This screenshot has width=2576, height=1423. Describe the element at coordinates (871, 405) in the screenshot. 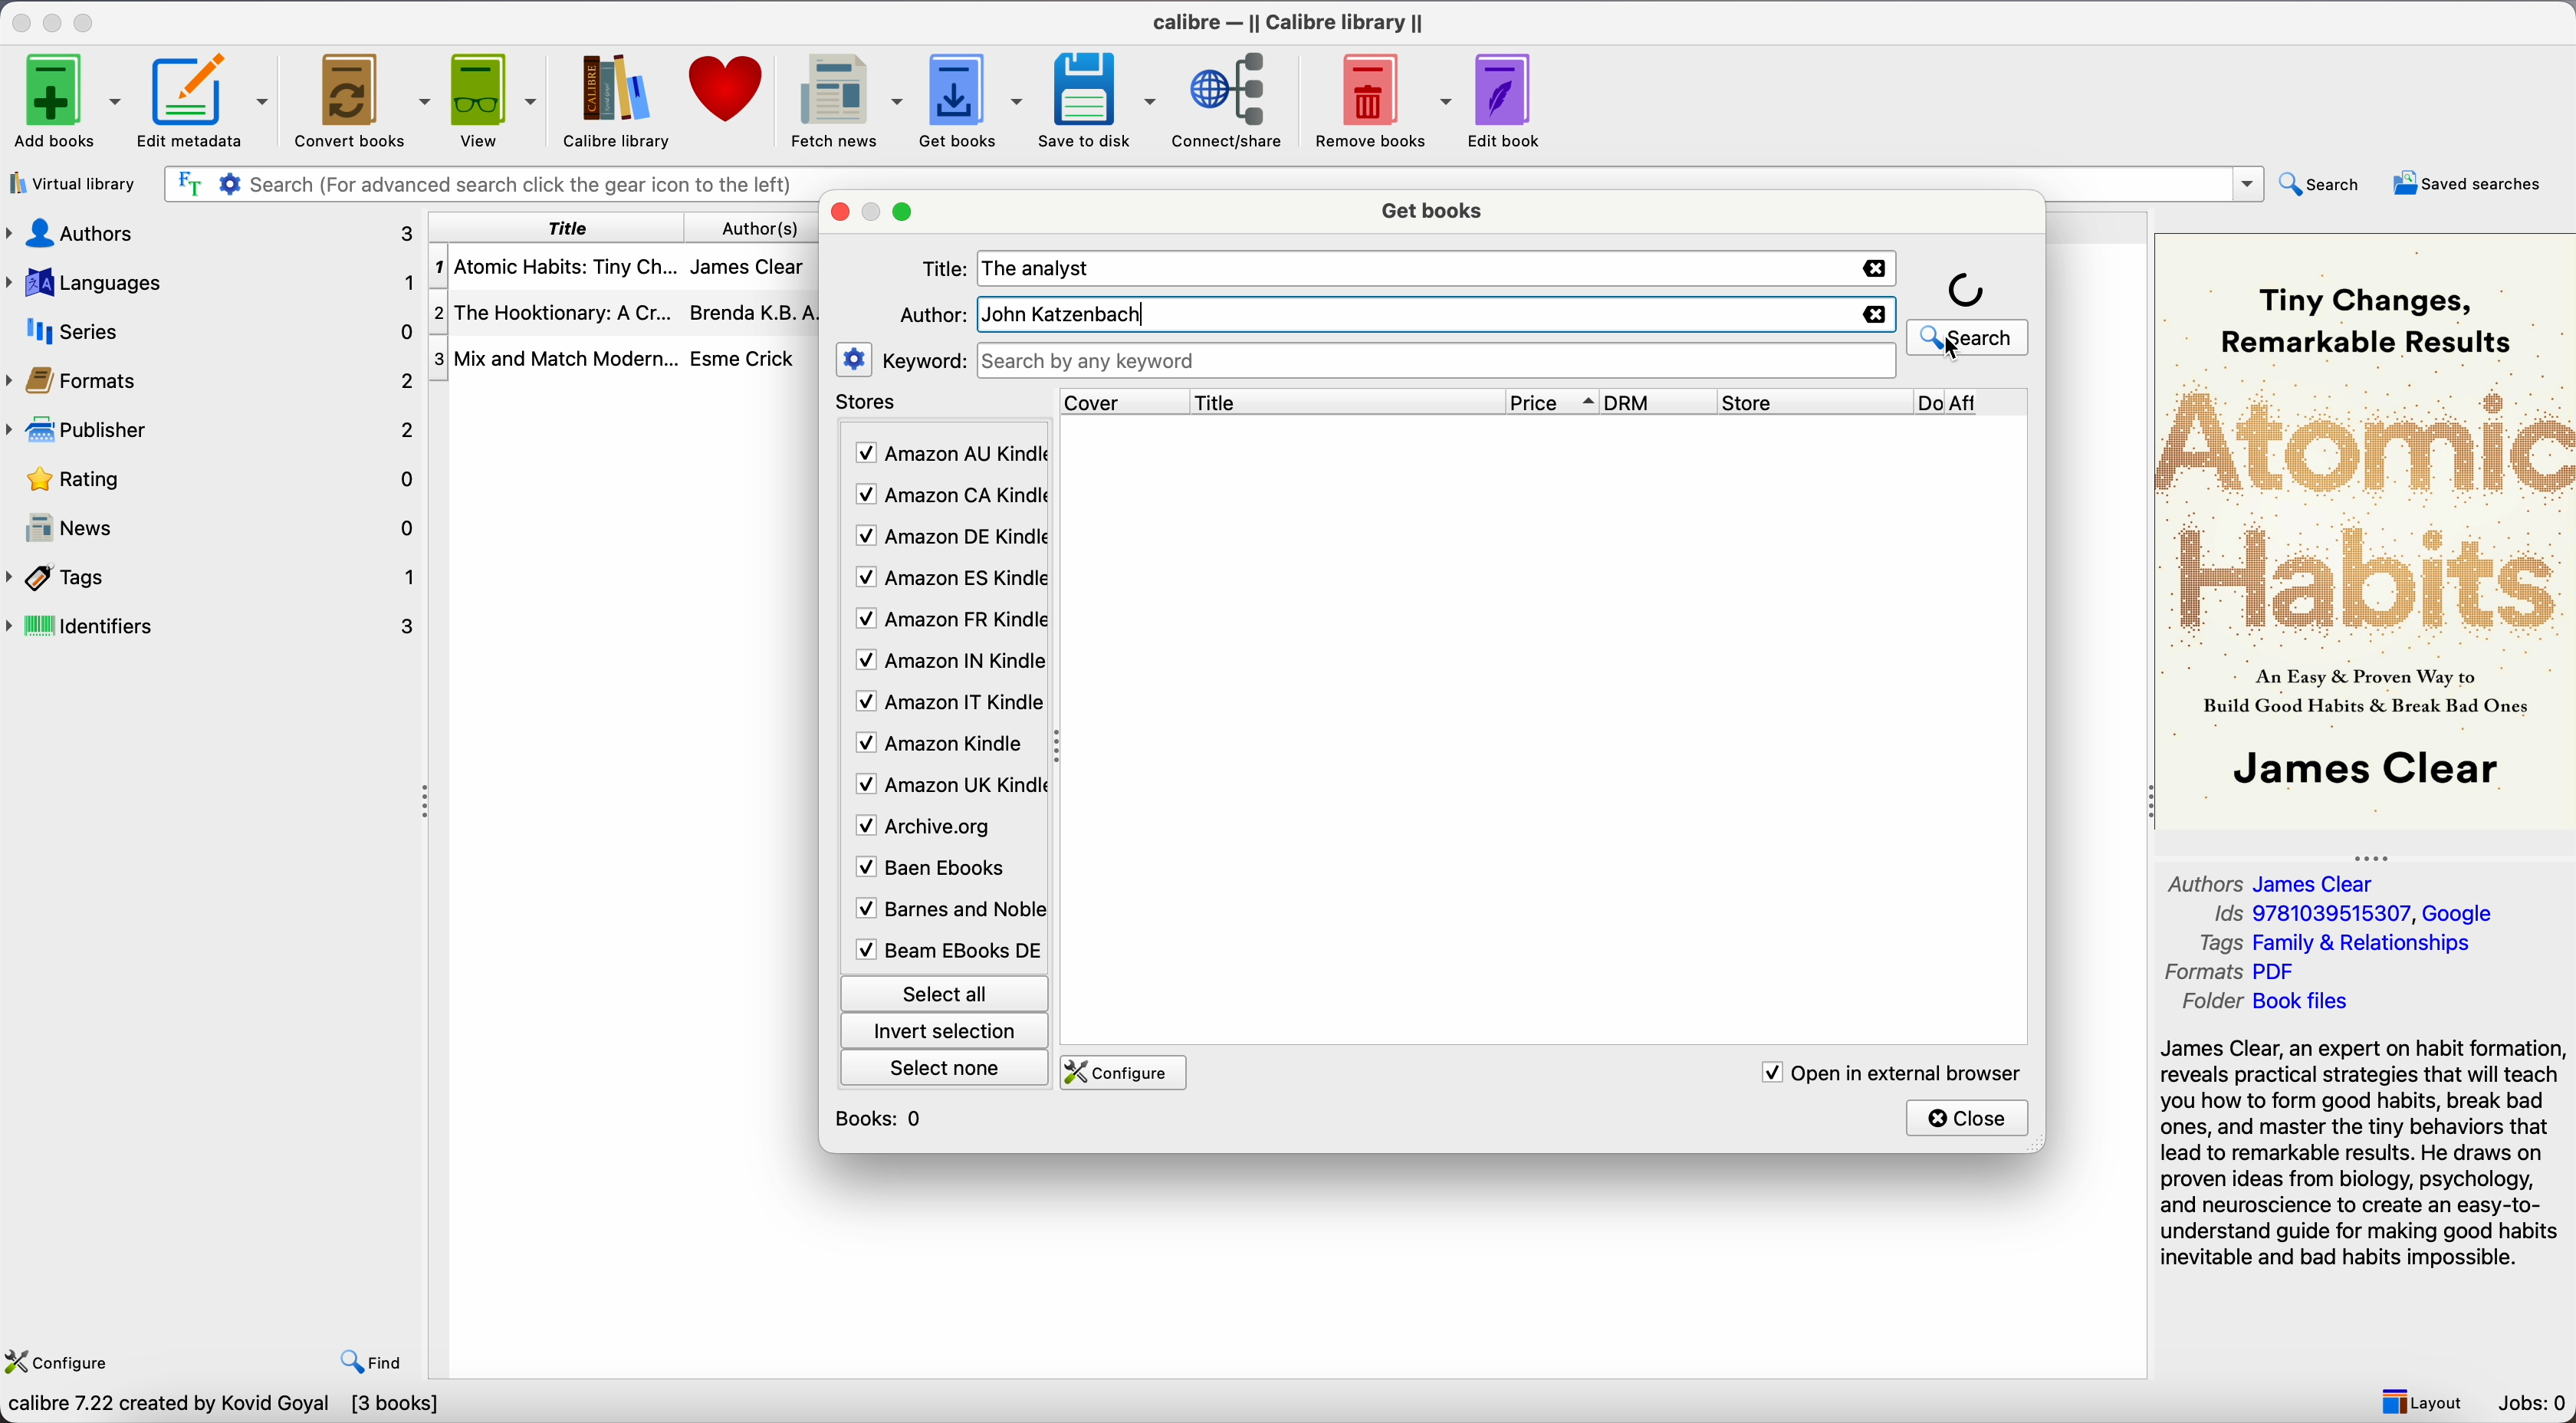

I see `stores` at that location.